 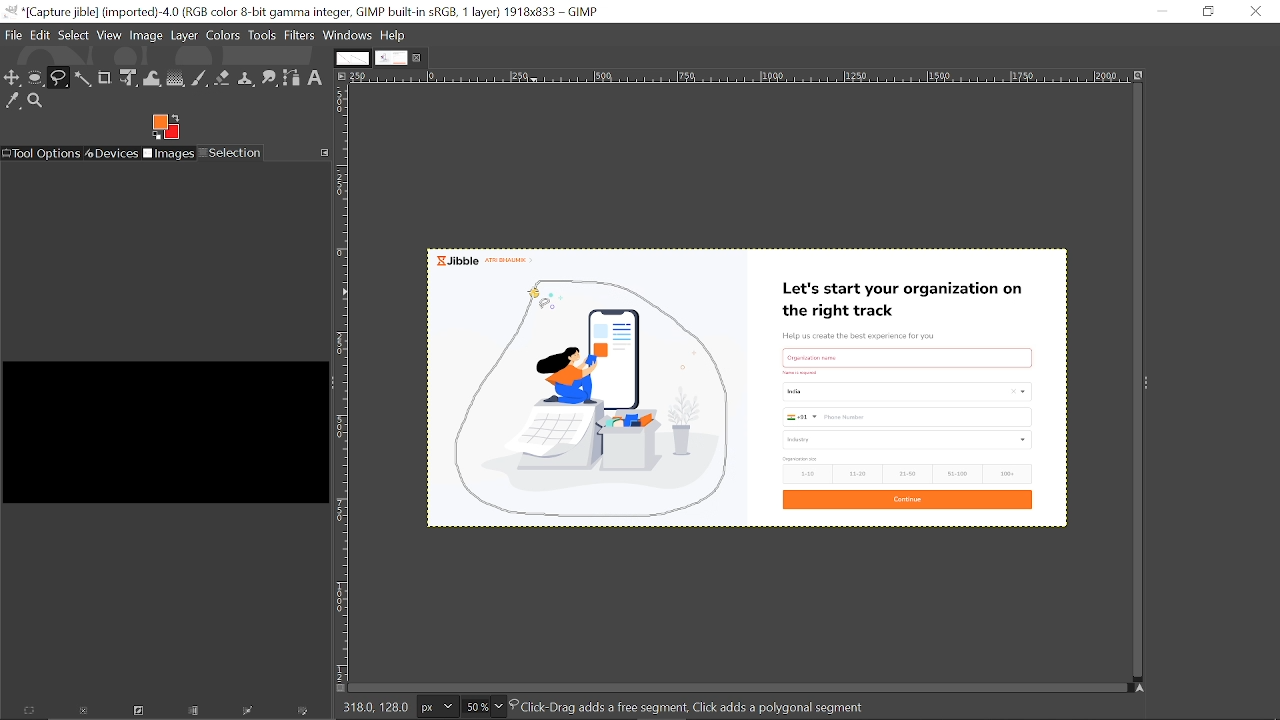 What do you see at coordinates (223, 78) in the screenshot?
I see `Eraser tool` at bounding box center [223, 78].